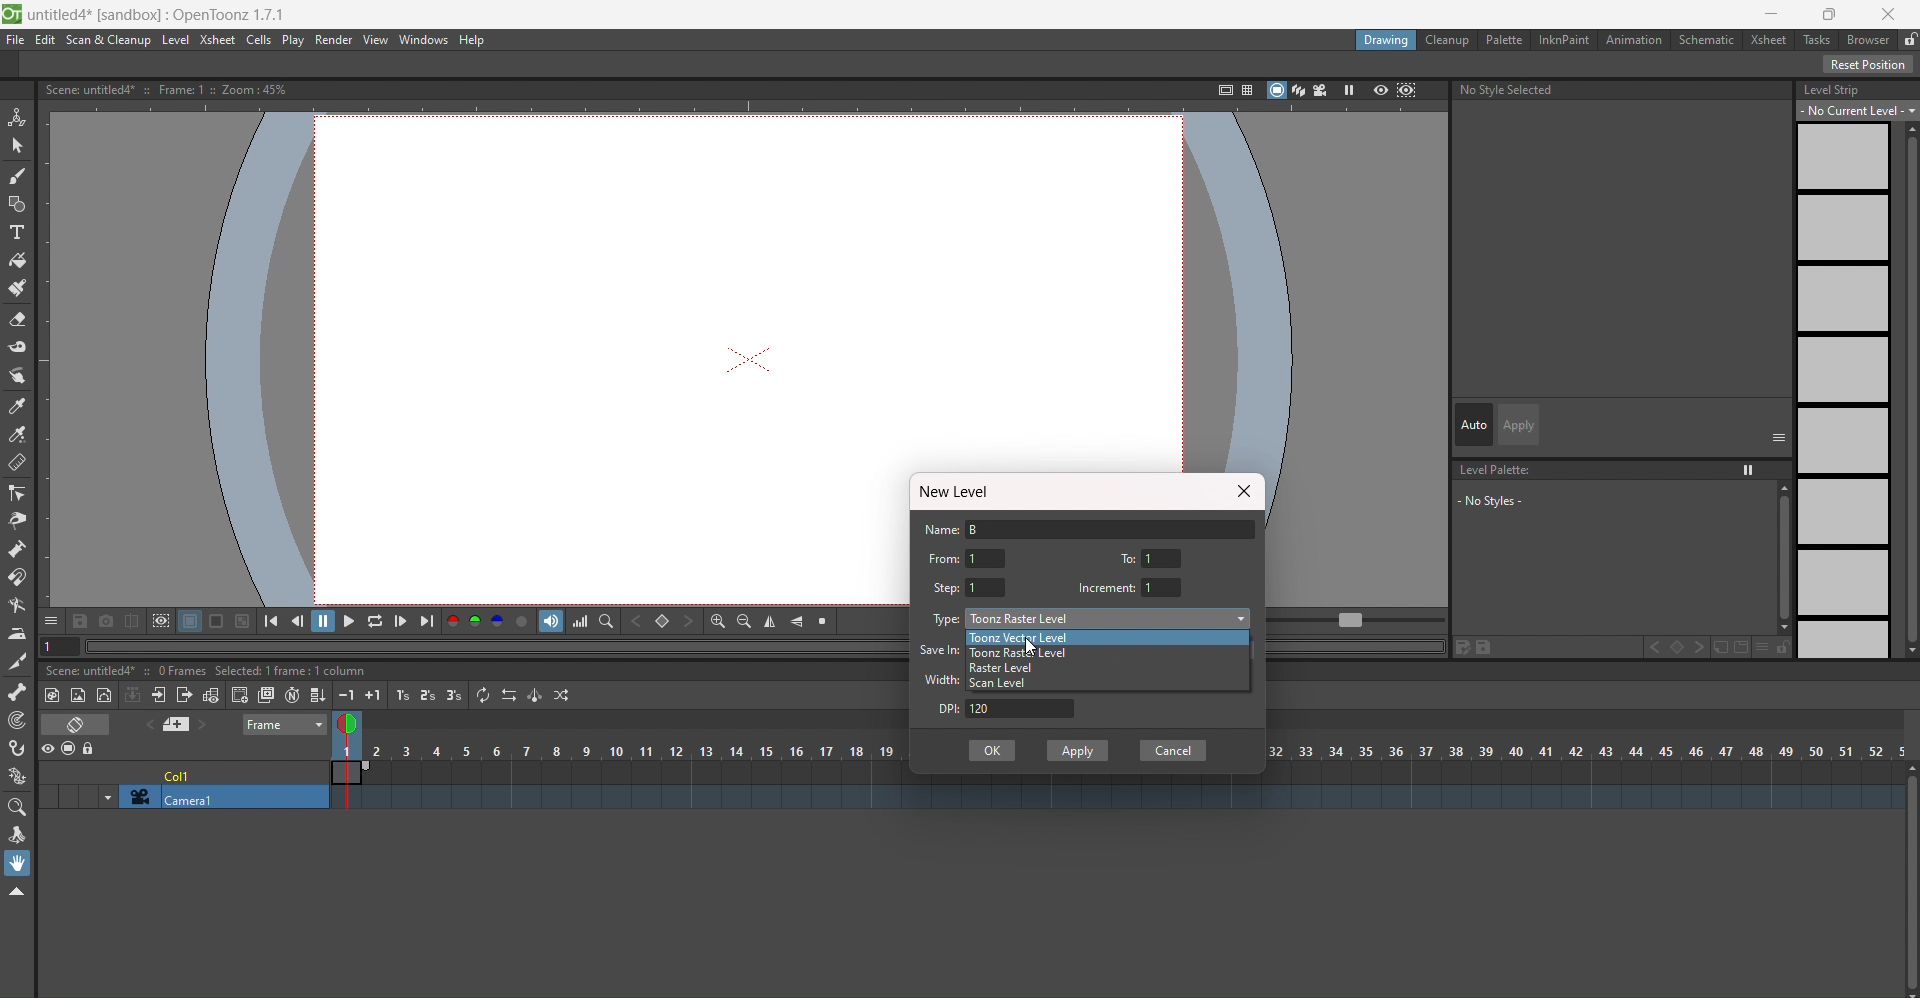 This screenshot has height=998, width=1920. Describe the element at coordinates (106, 41) in the screenshot. I see `scan & cleanup` at that location.